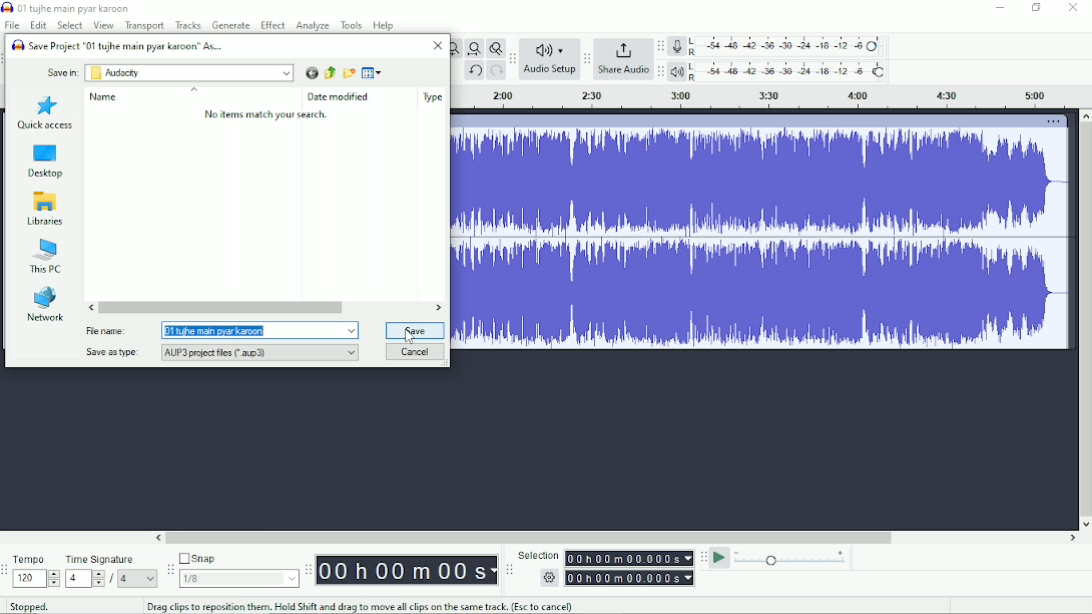  What do you see at coordinates (415, 330) in the screenshot?
I see `Save` at bounding box center [415, 330].